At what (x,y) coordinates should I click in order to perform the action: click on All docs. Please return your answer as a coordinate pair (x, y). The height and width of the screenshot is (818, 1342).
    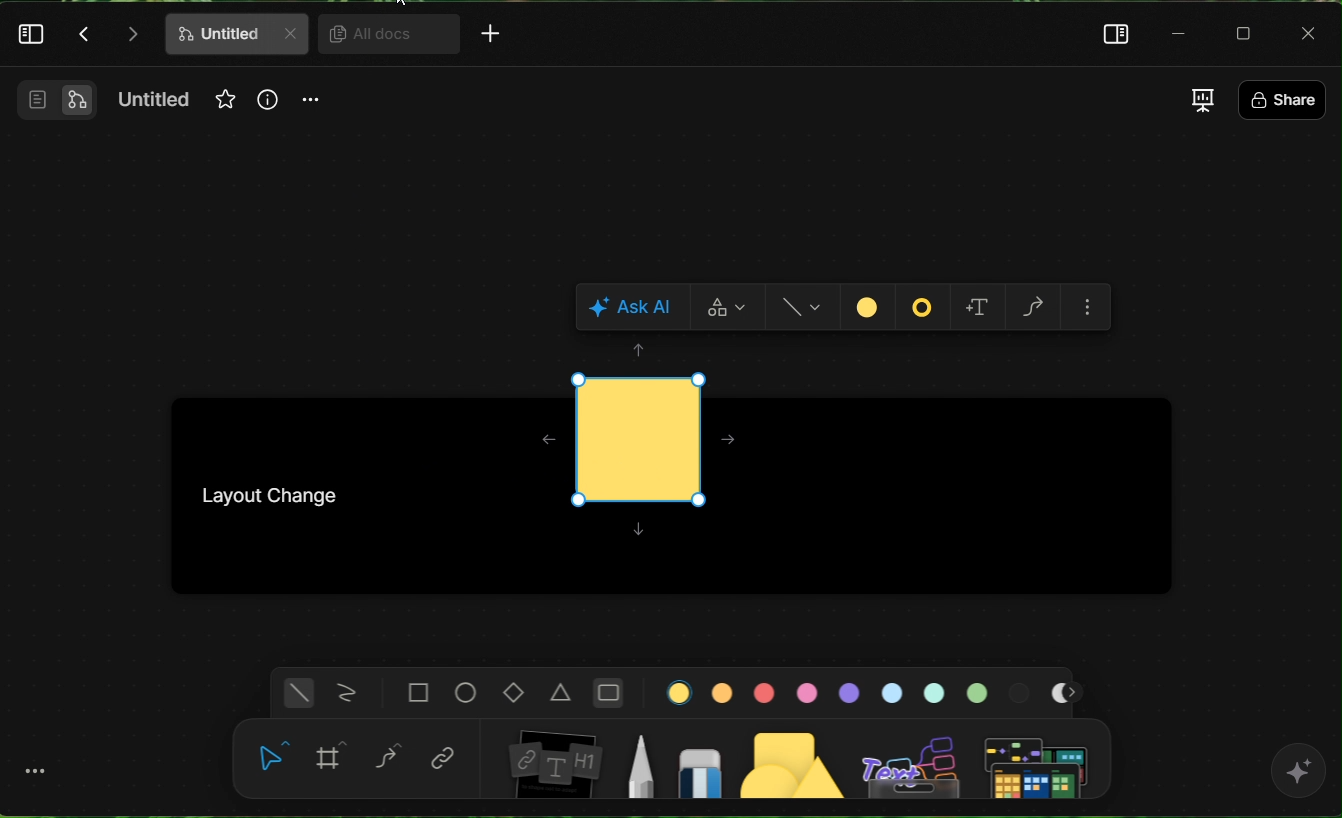
    Looking at the image, I should click on (381, 35).